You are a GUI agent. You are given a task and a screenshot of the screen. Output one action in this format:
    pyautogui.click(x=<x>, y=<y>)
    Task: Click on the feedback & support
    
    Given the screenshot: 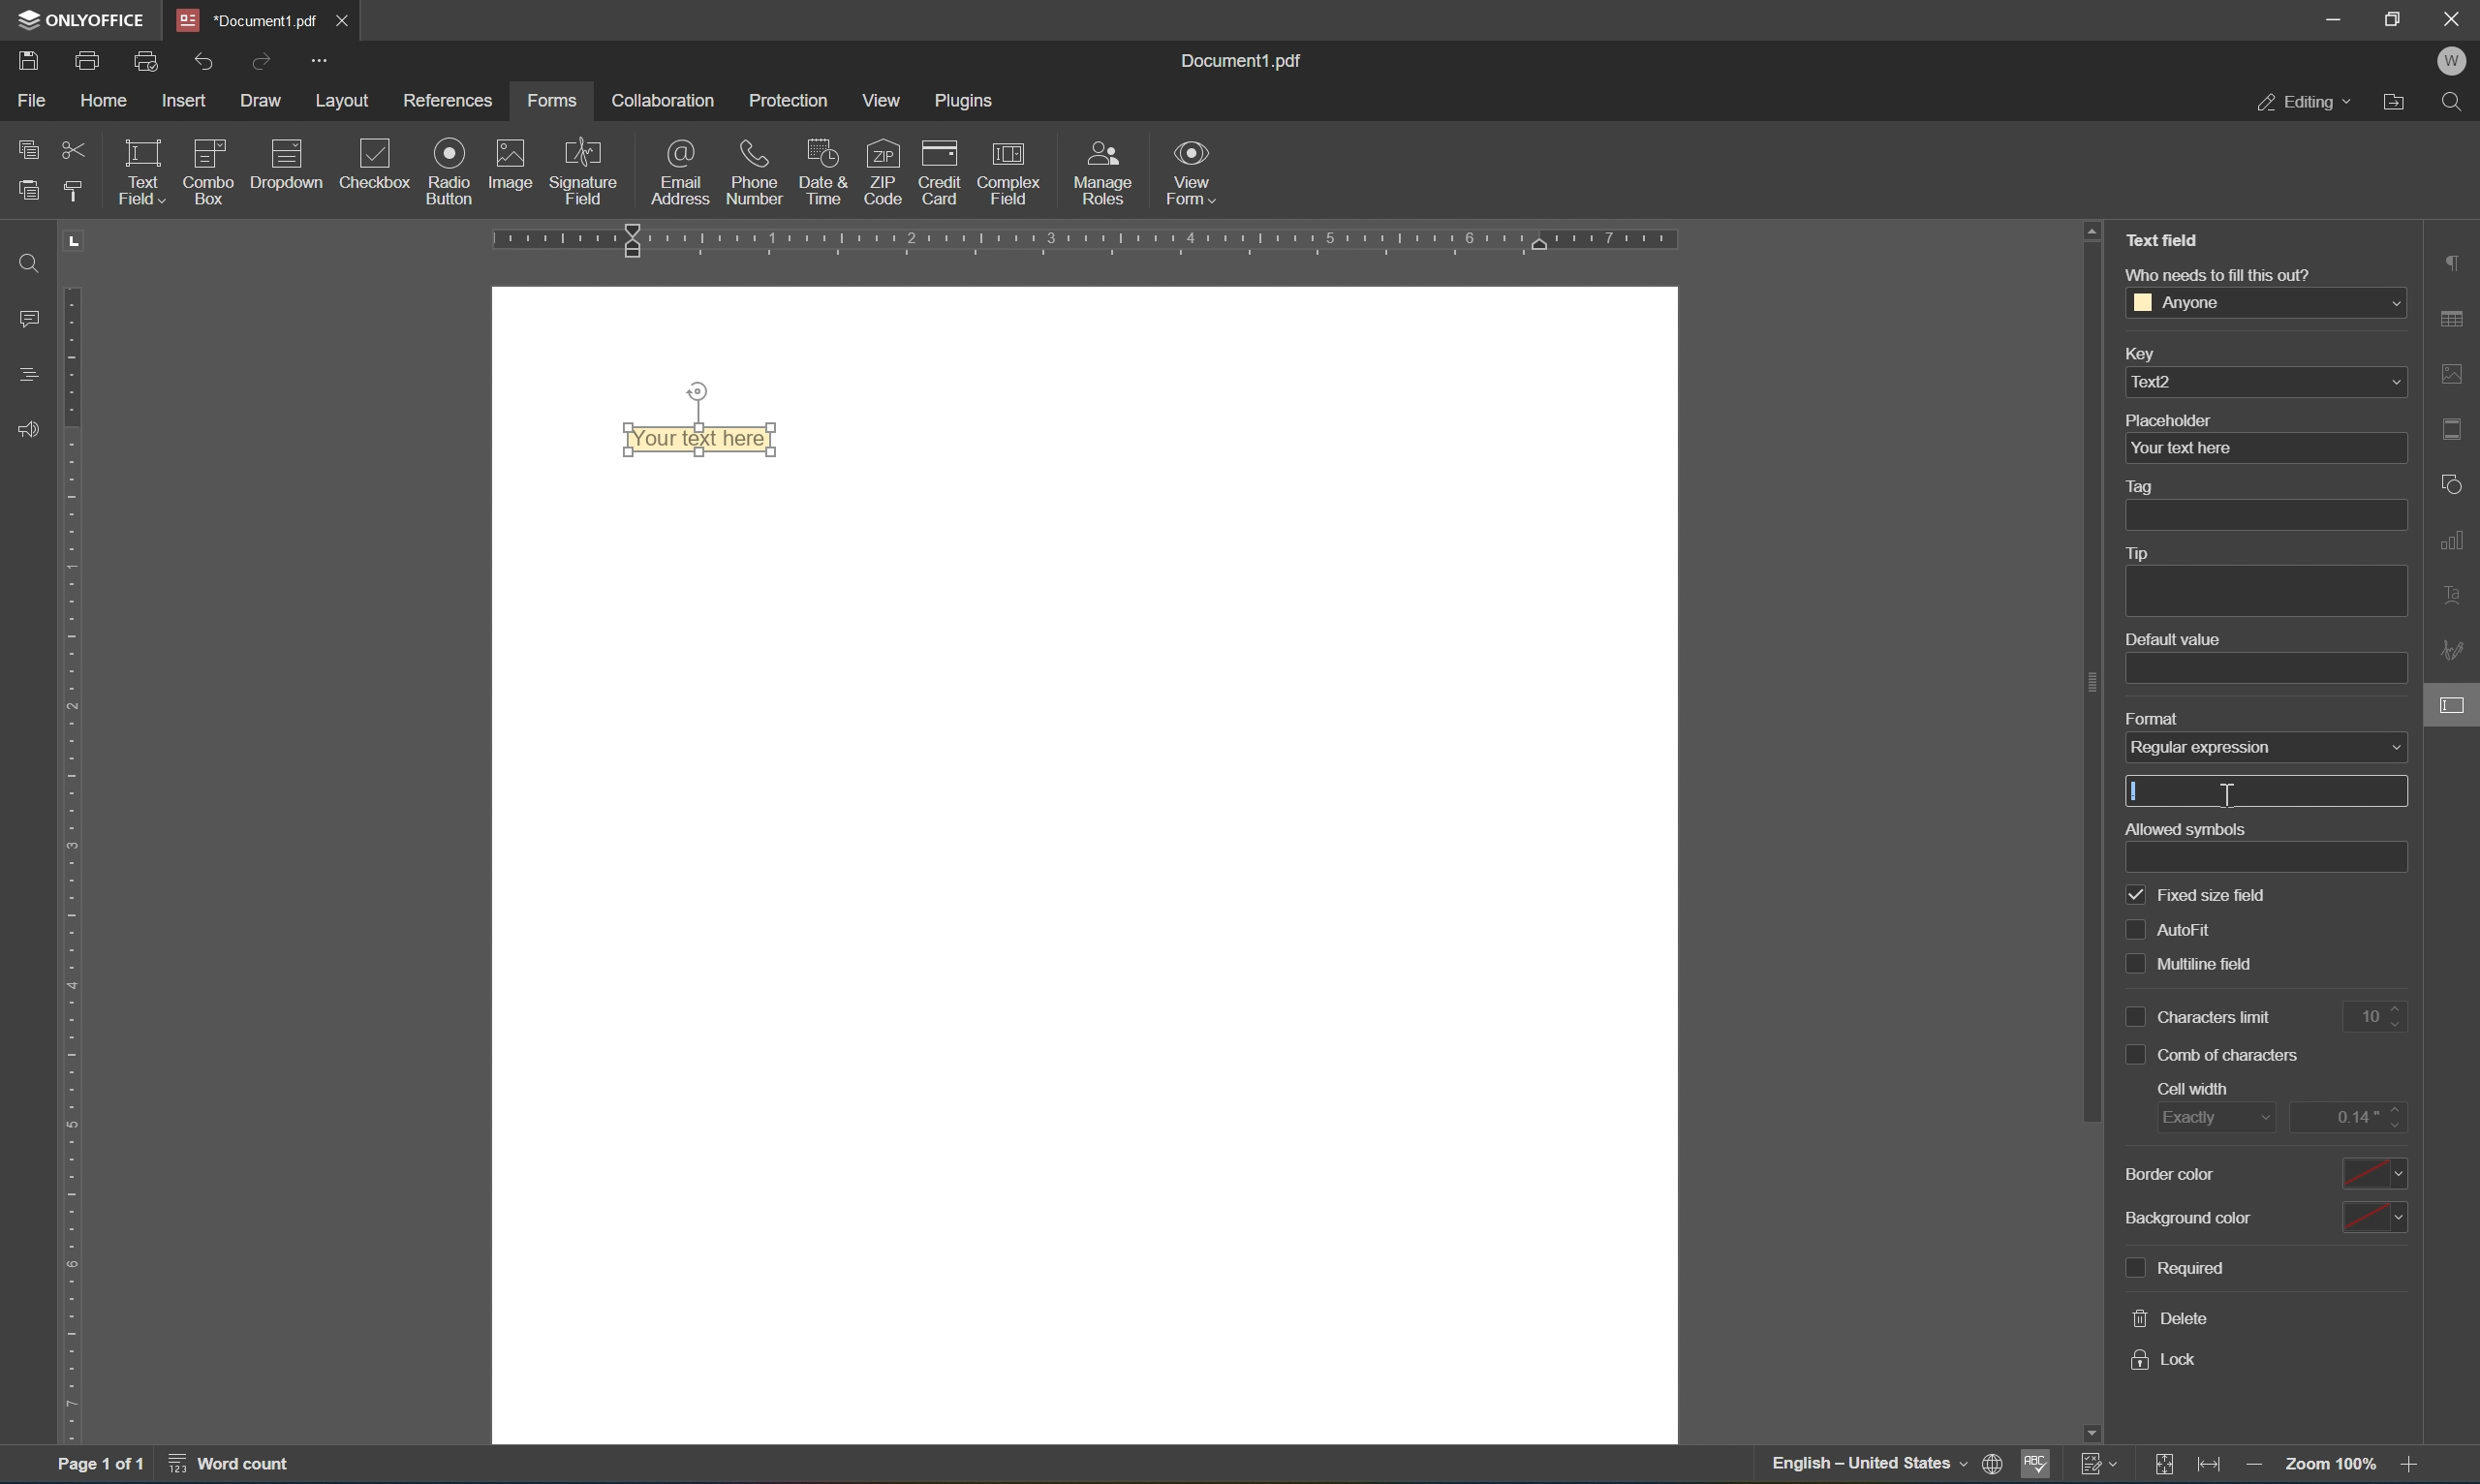 What is the action you would take?
    pyautogui.click(x=27, y=424)
    